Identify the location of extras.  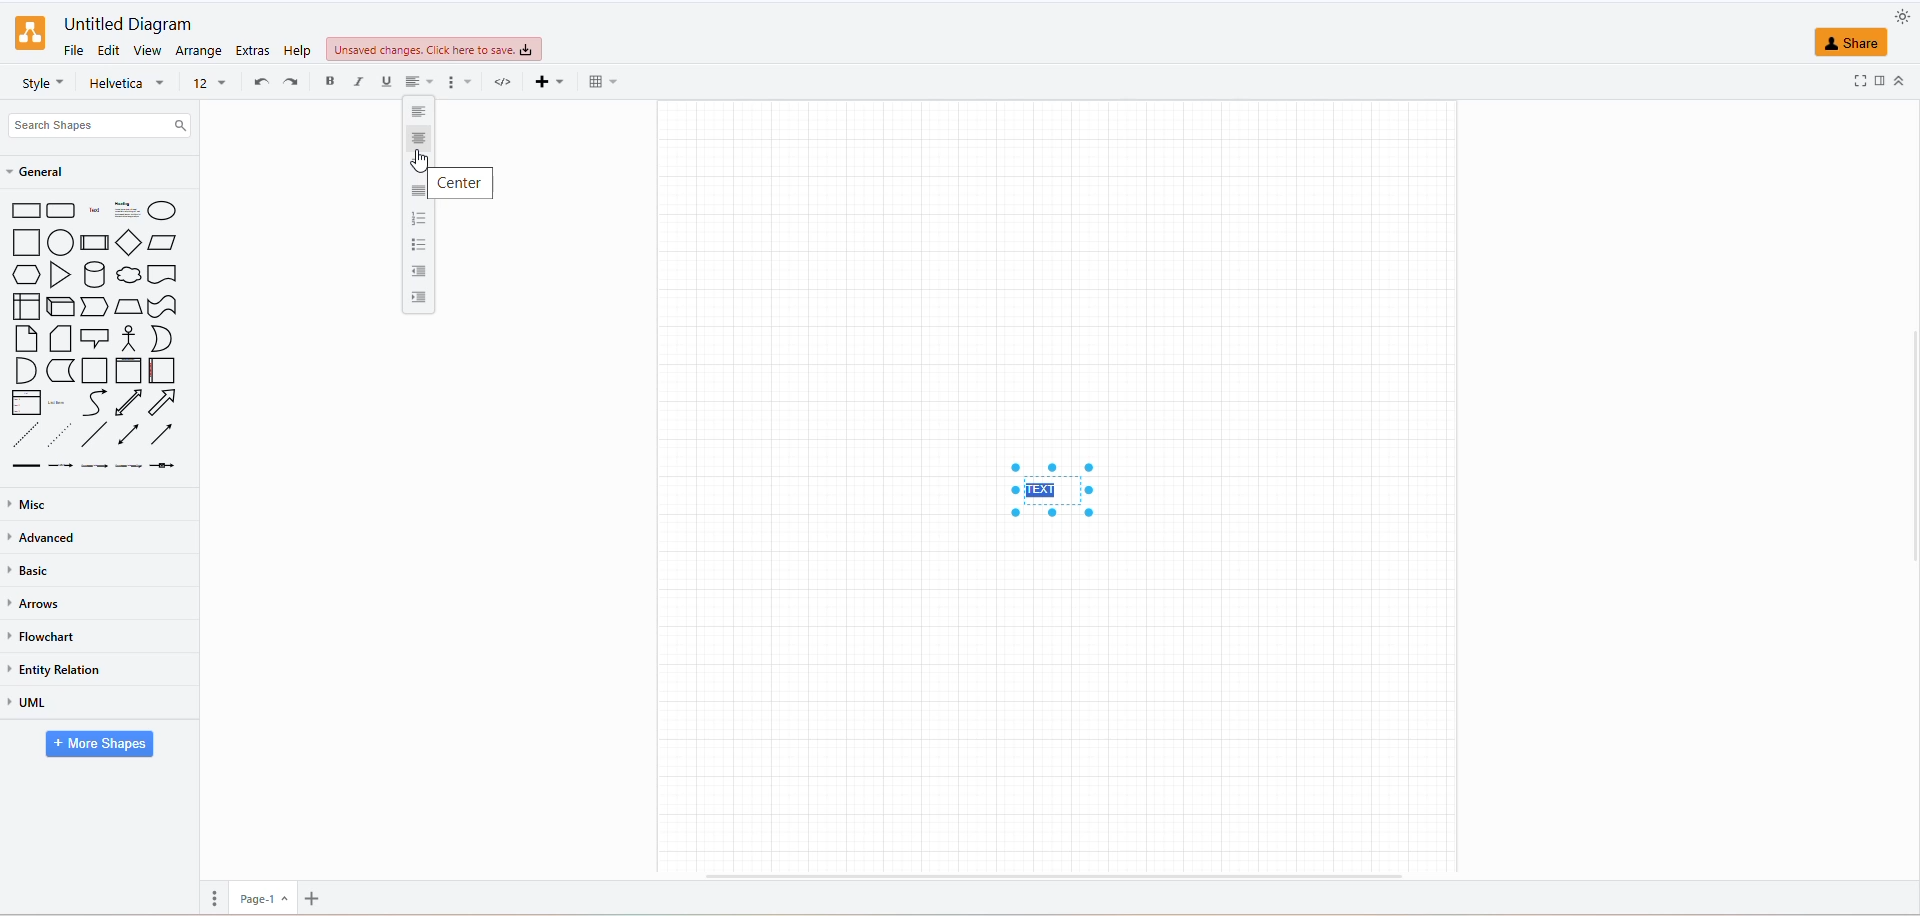
(254, 52).